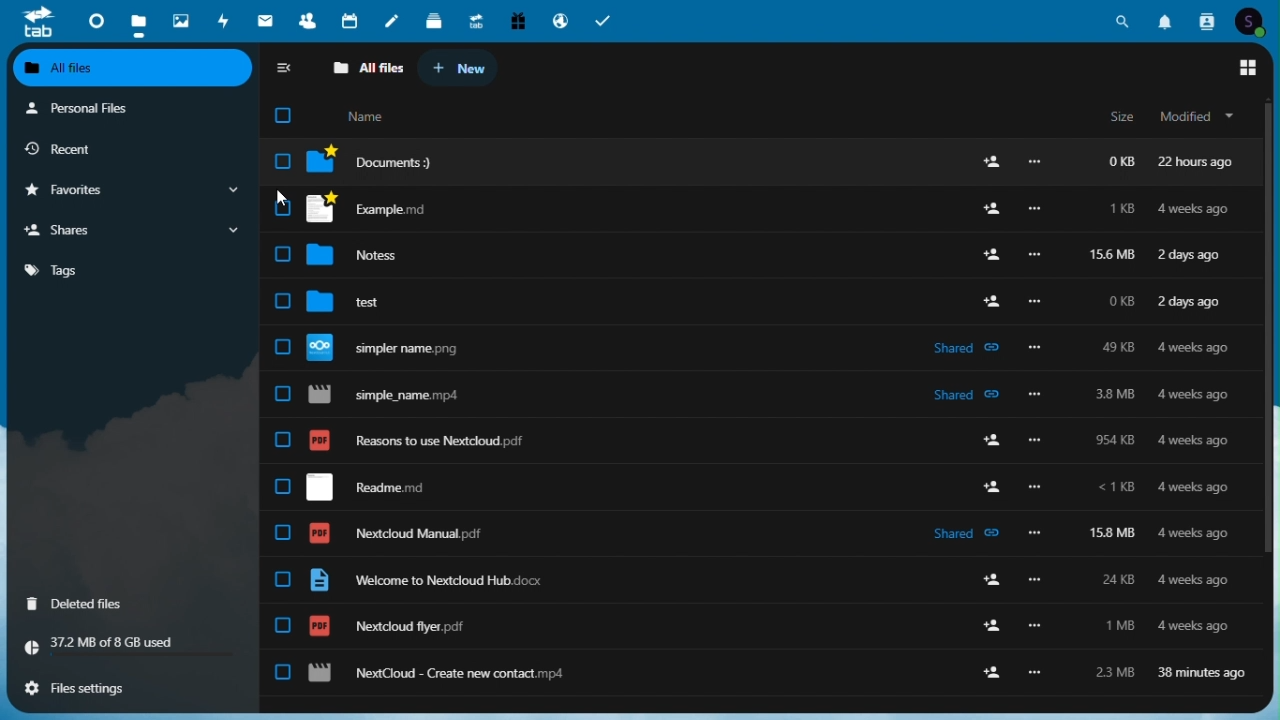 The image size is (1280, 720). Describe the element at coordinates (135, 685) in the screenshot. I see `File settings` at that location.